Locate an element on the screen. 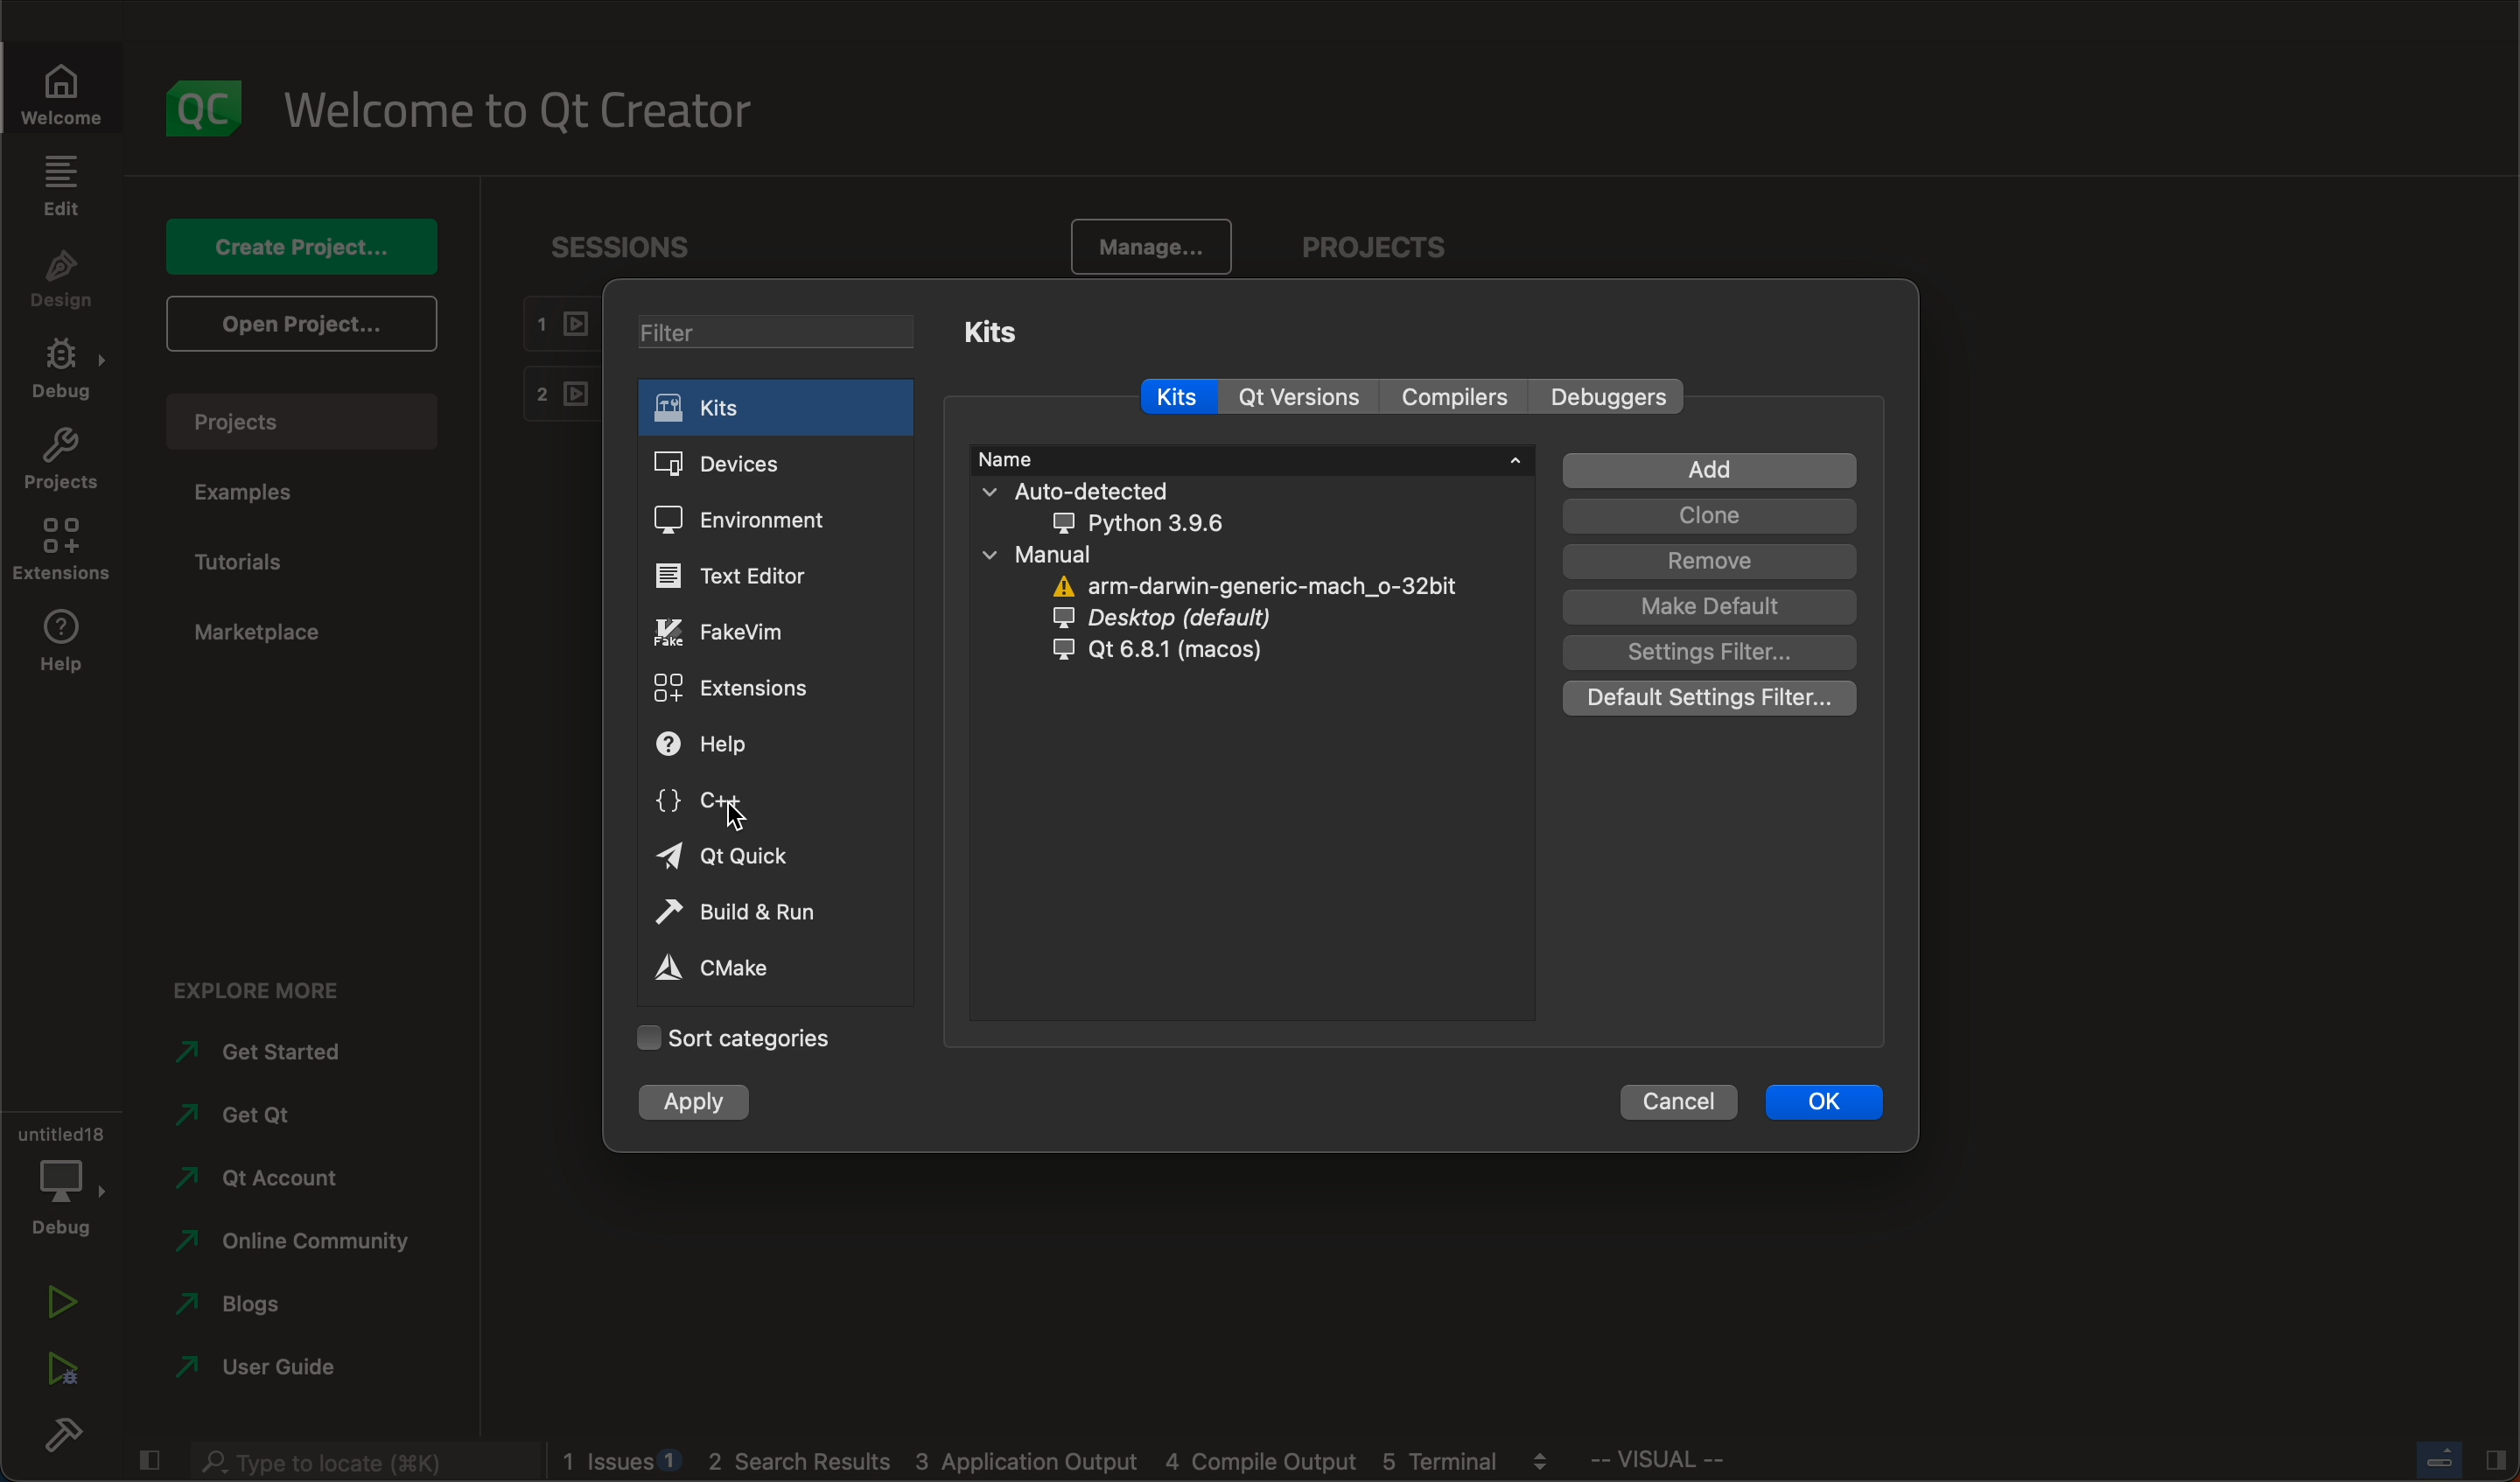 The width and height of the screenshot is (2520, 1482). welcome is located at coordinates (533, 108).